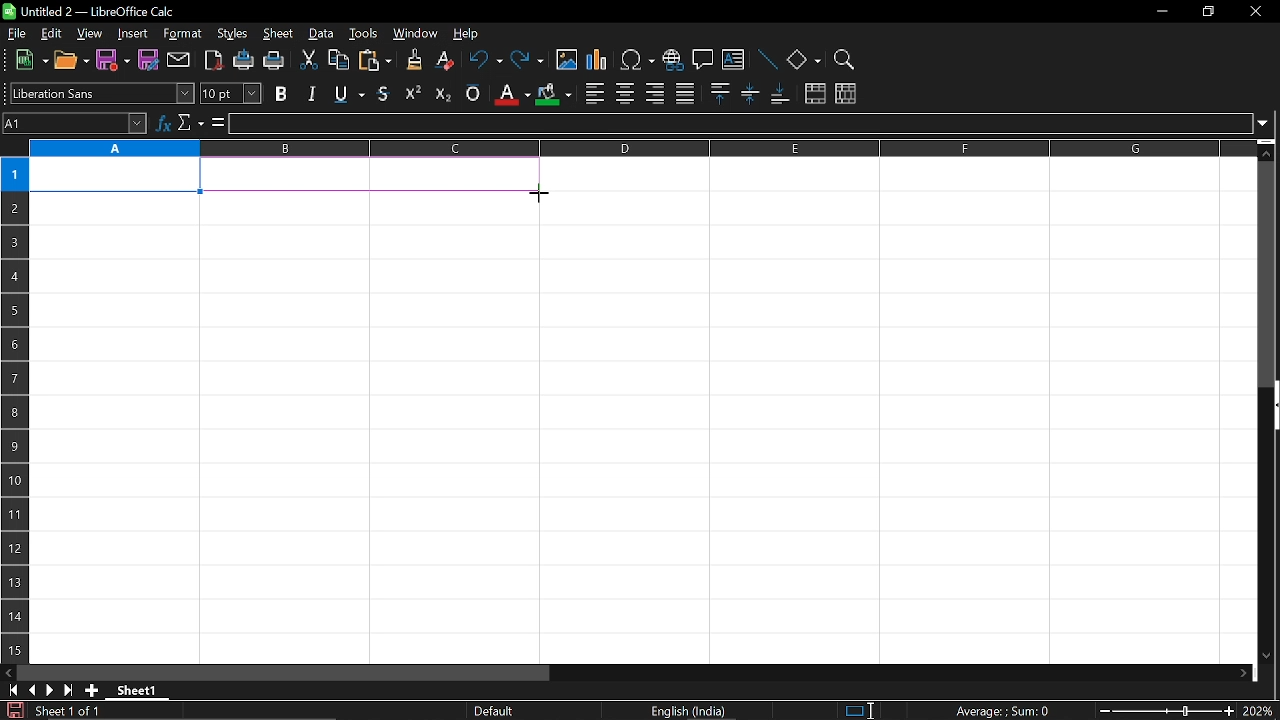 The image size is (1280, 720). Describe the element at coordinates (183, 34) in the screenshot. I see `format` at that location.